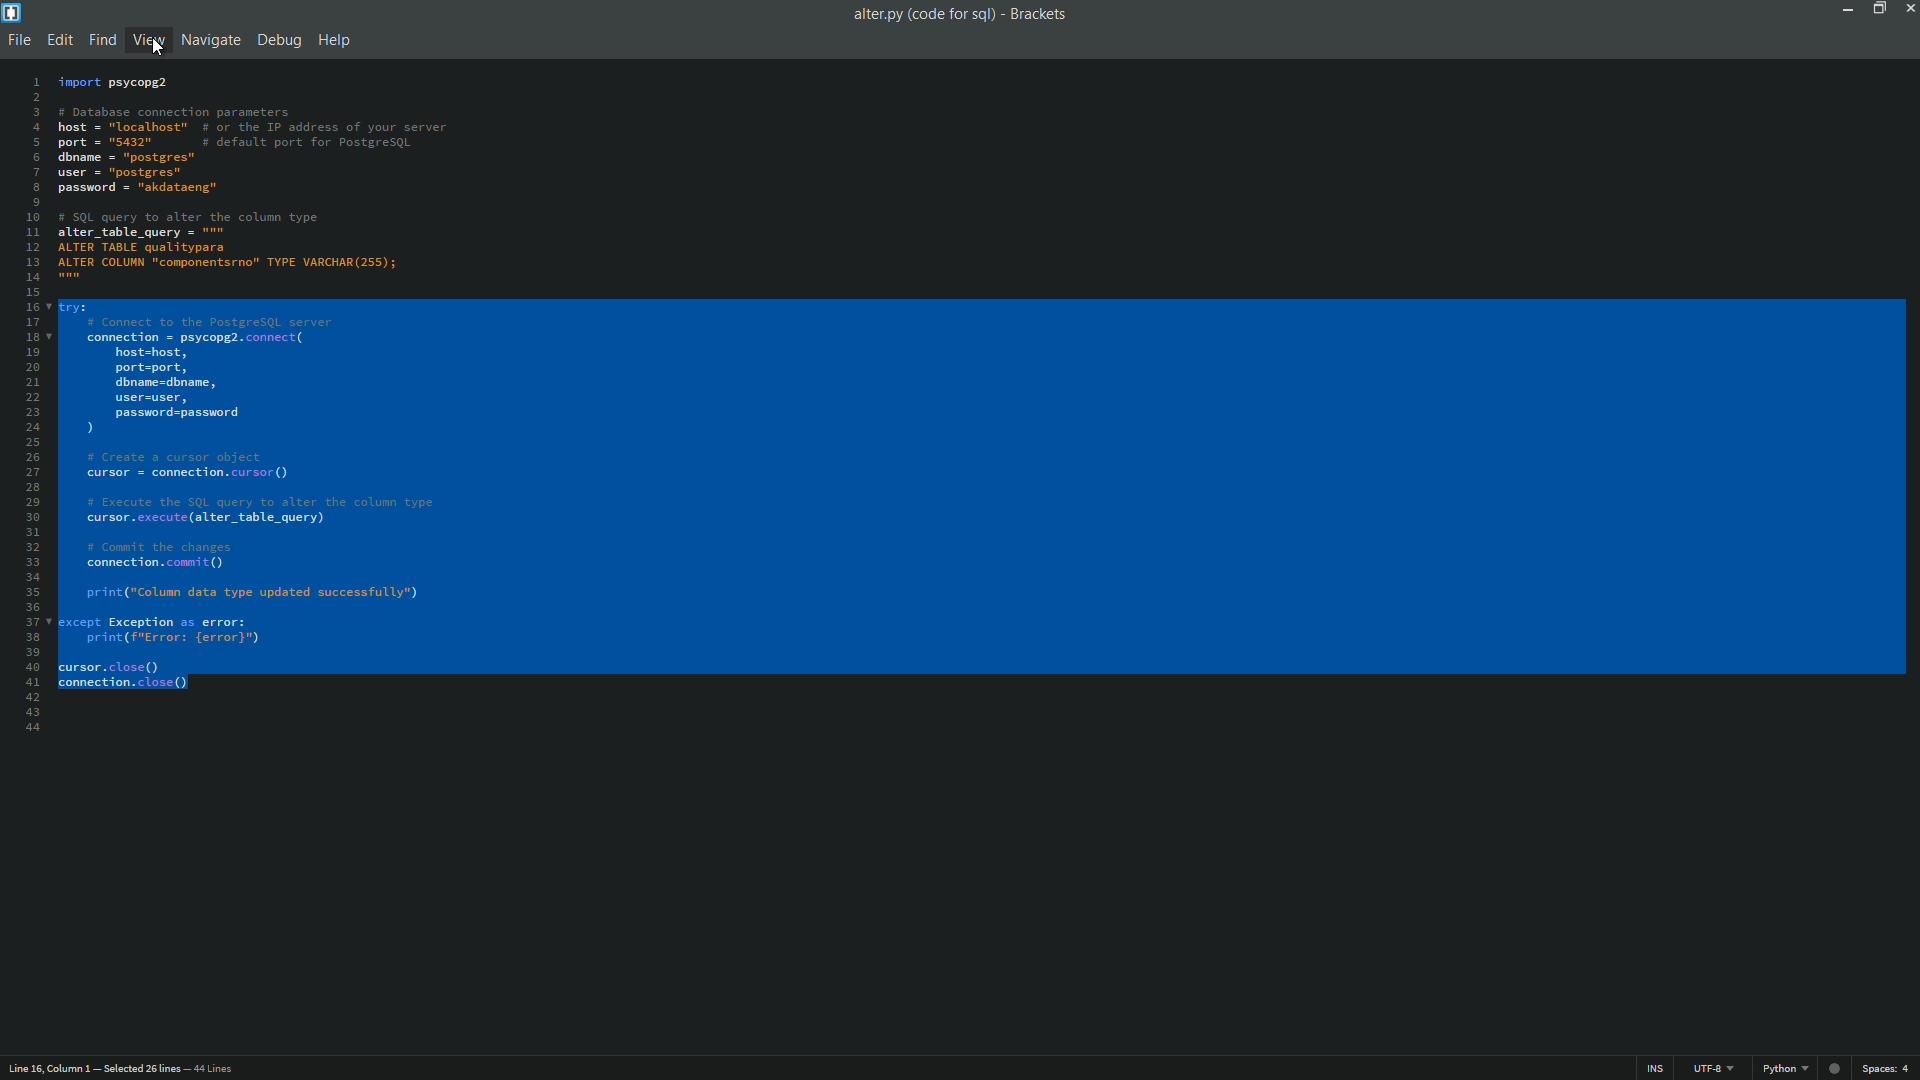 This screenshot has height=1080, width=1920. Describe the element at coordinates (58, 40) in the screenshot. I see `edit menu` at that location.